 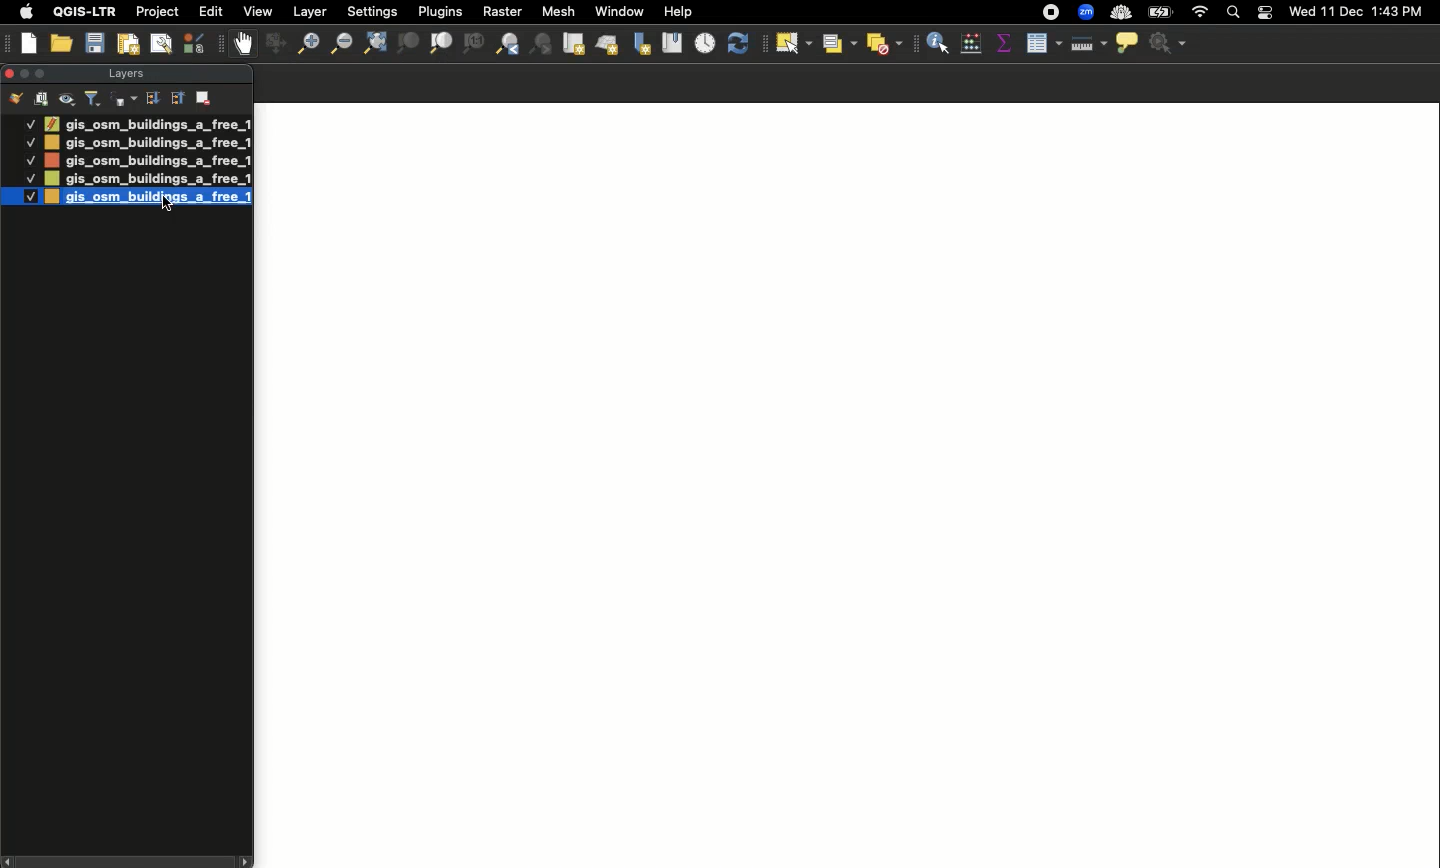 I want to click on battery, so click(x=1164, y=11).